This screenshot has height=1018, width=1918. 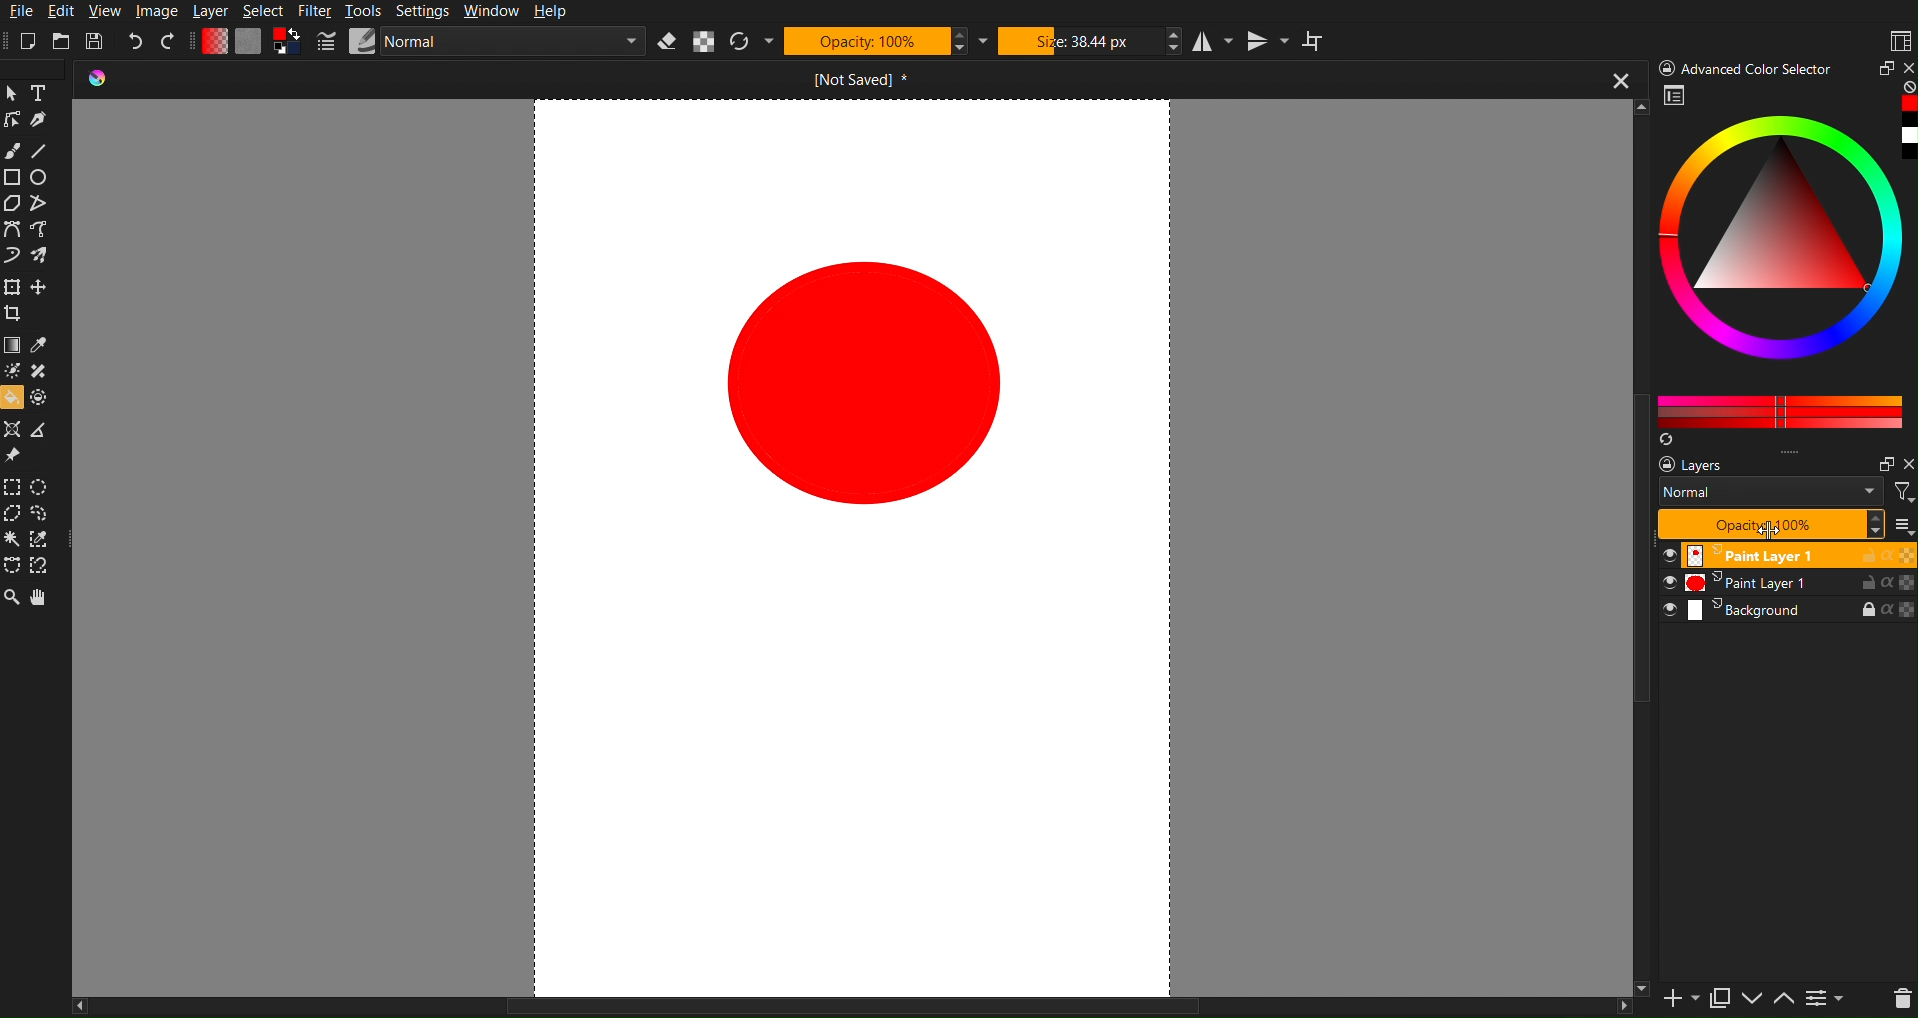 What do you see at coordinates (495, 13) in the screenshot?
I see `Window` at bounding box center [495, 13].